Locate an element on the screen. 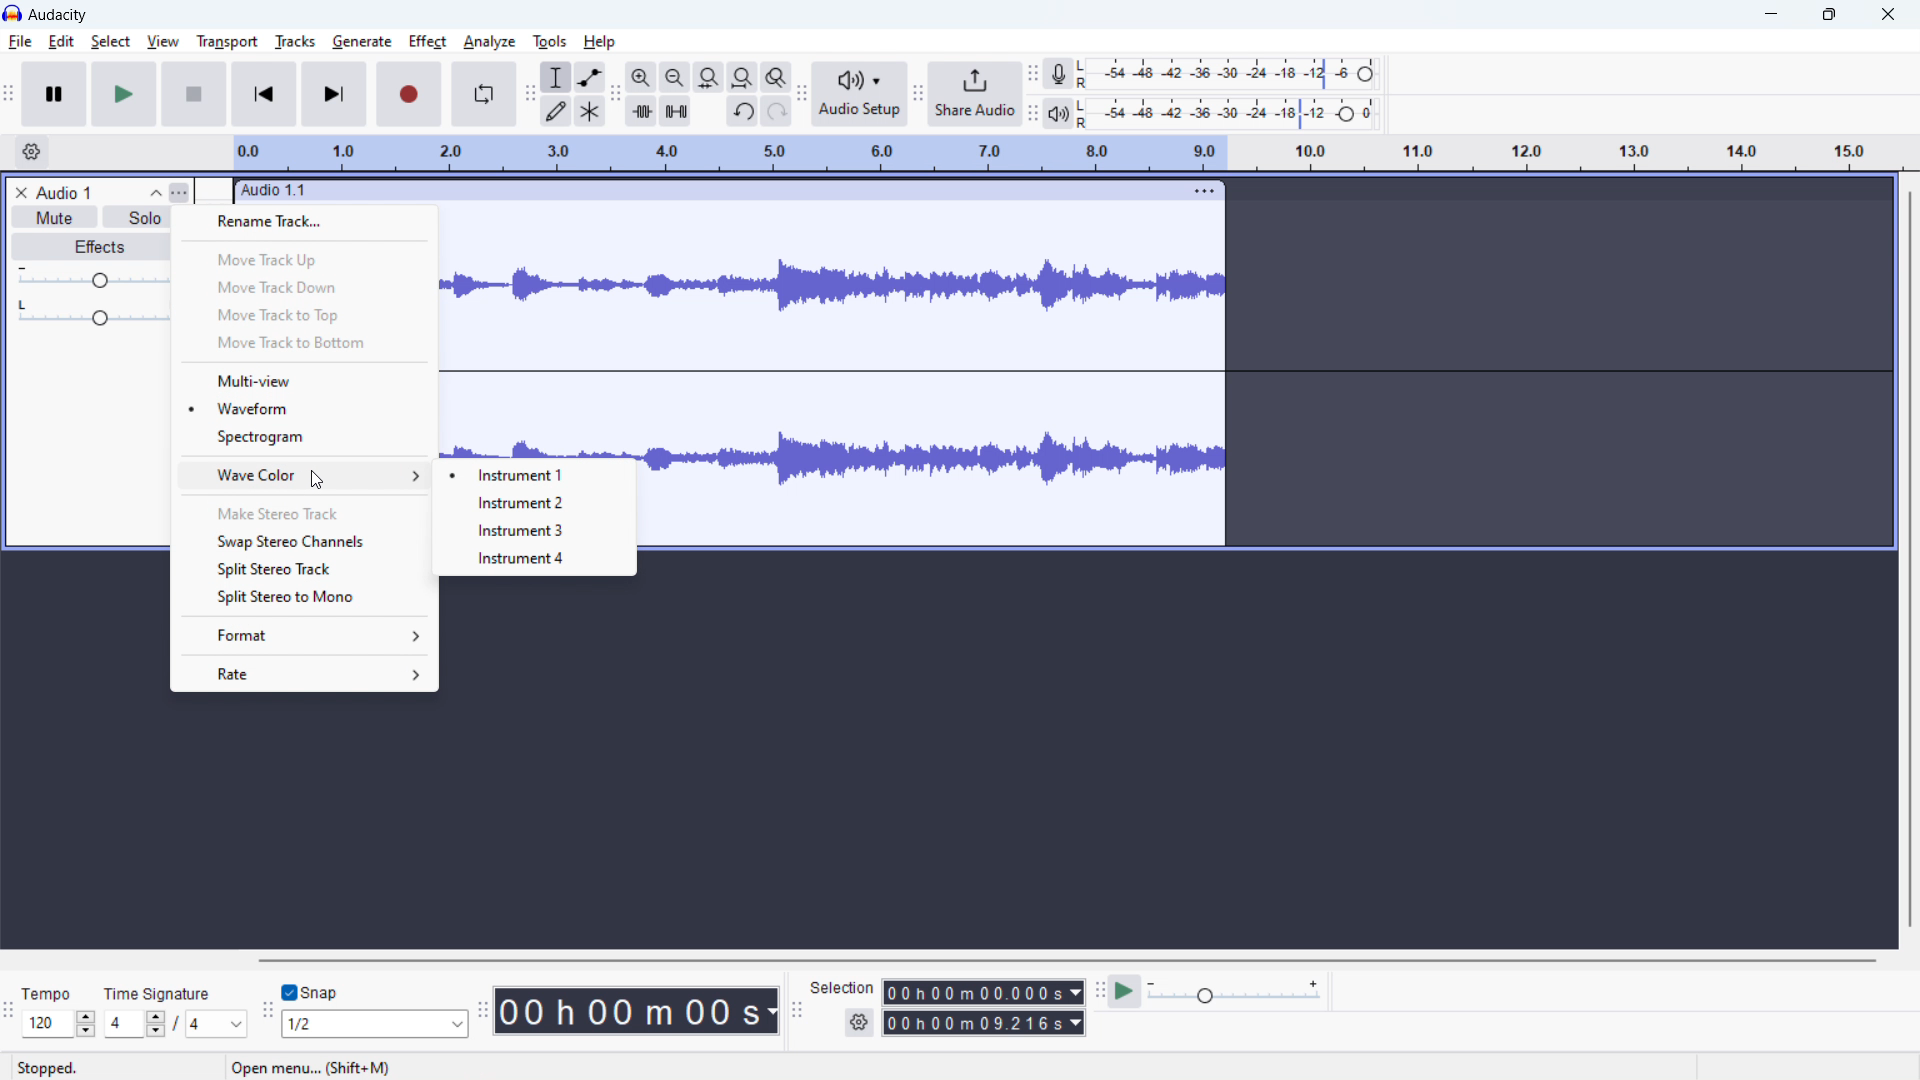 This screenshot has width=1920, height=1080. generate is located at coordinates (362, 42).